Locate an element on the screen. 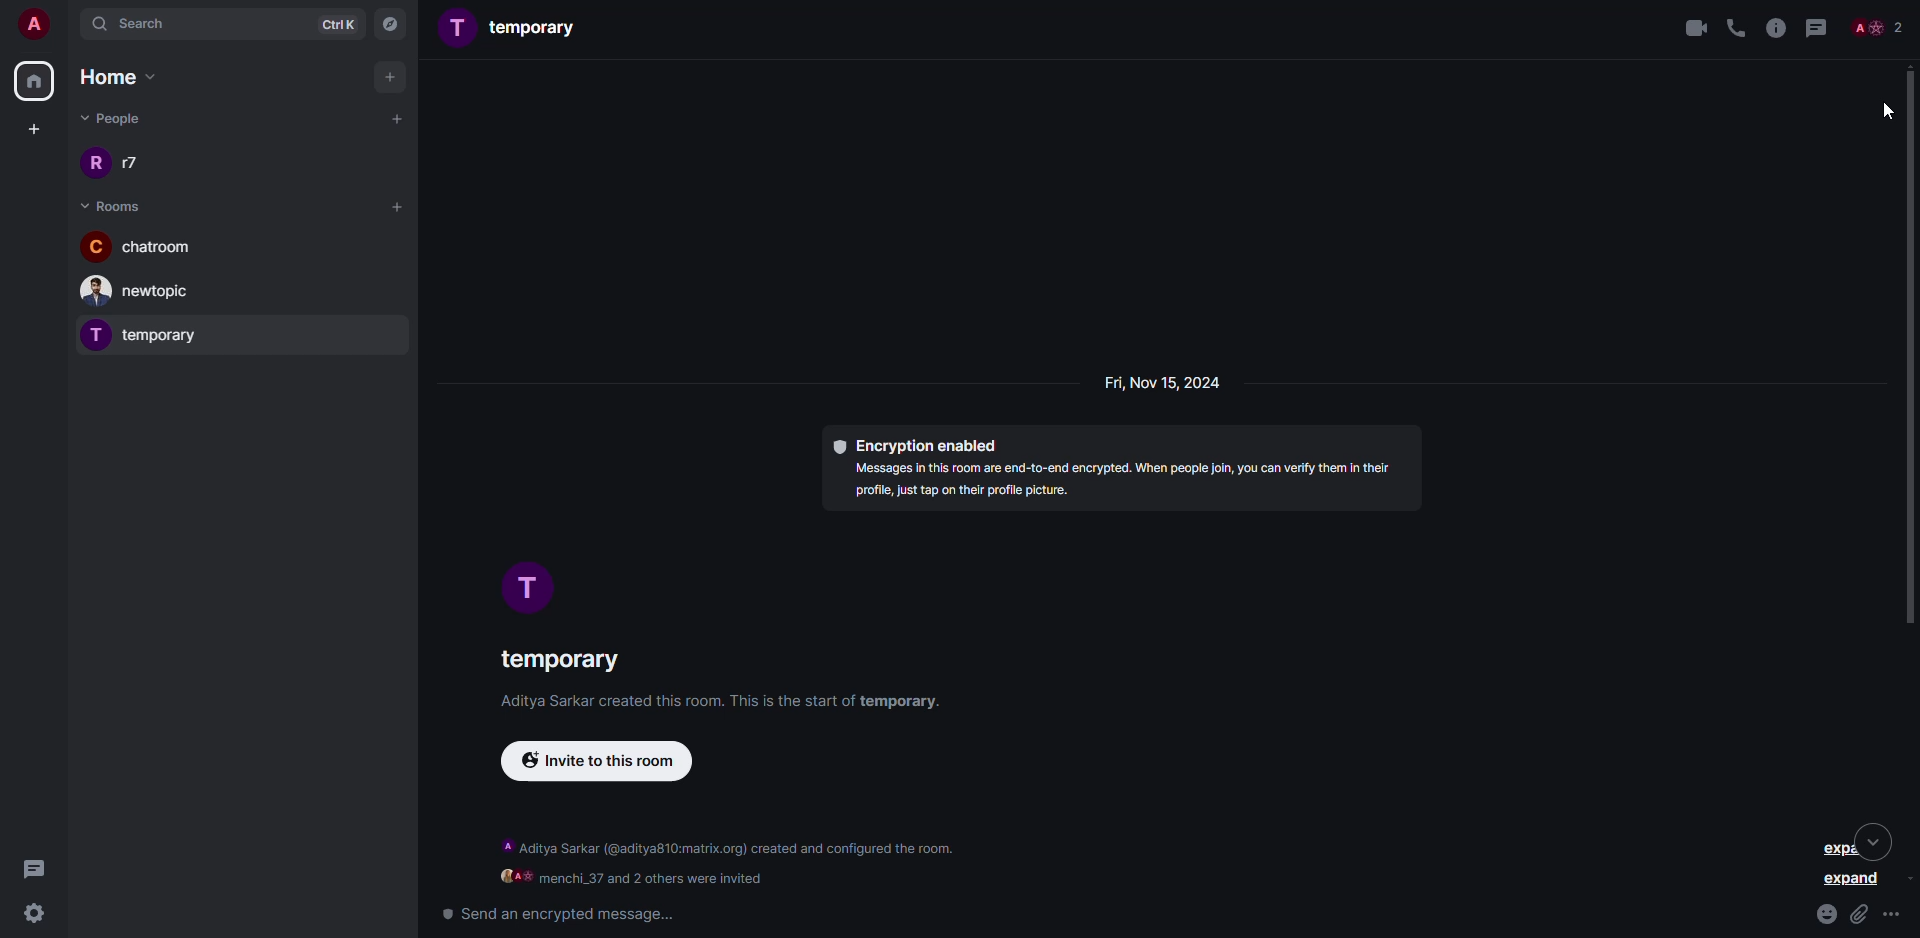 This screenshot has width=1920, height=938. emoji is located at coordinates (1826, 911).